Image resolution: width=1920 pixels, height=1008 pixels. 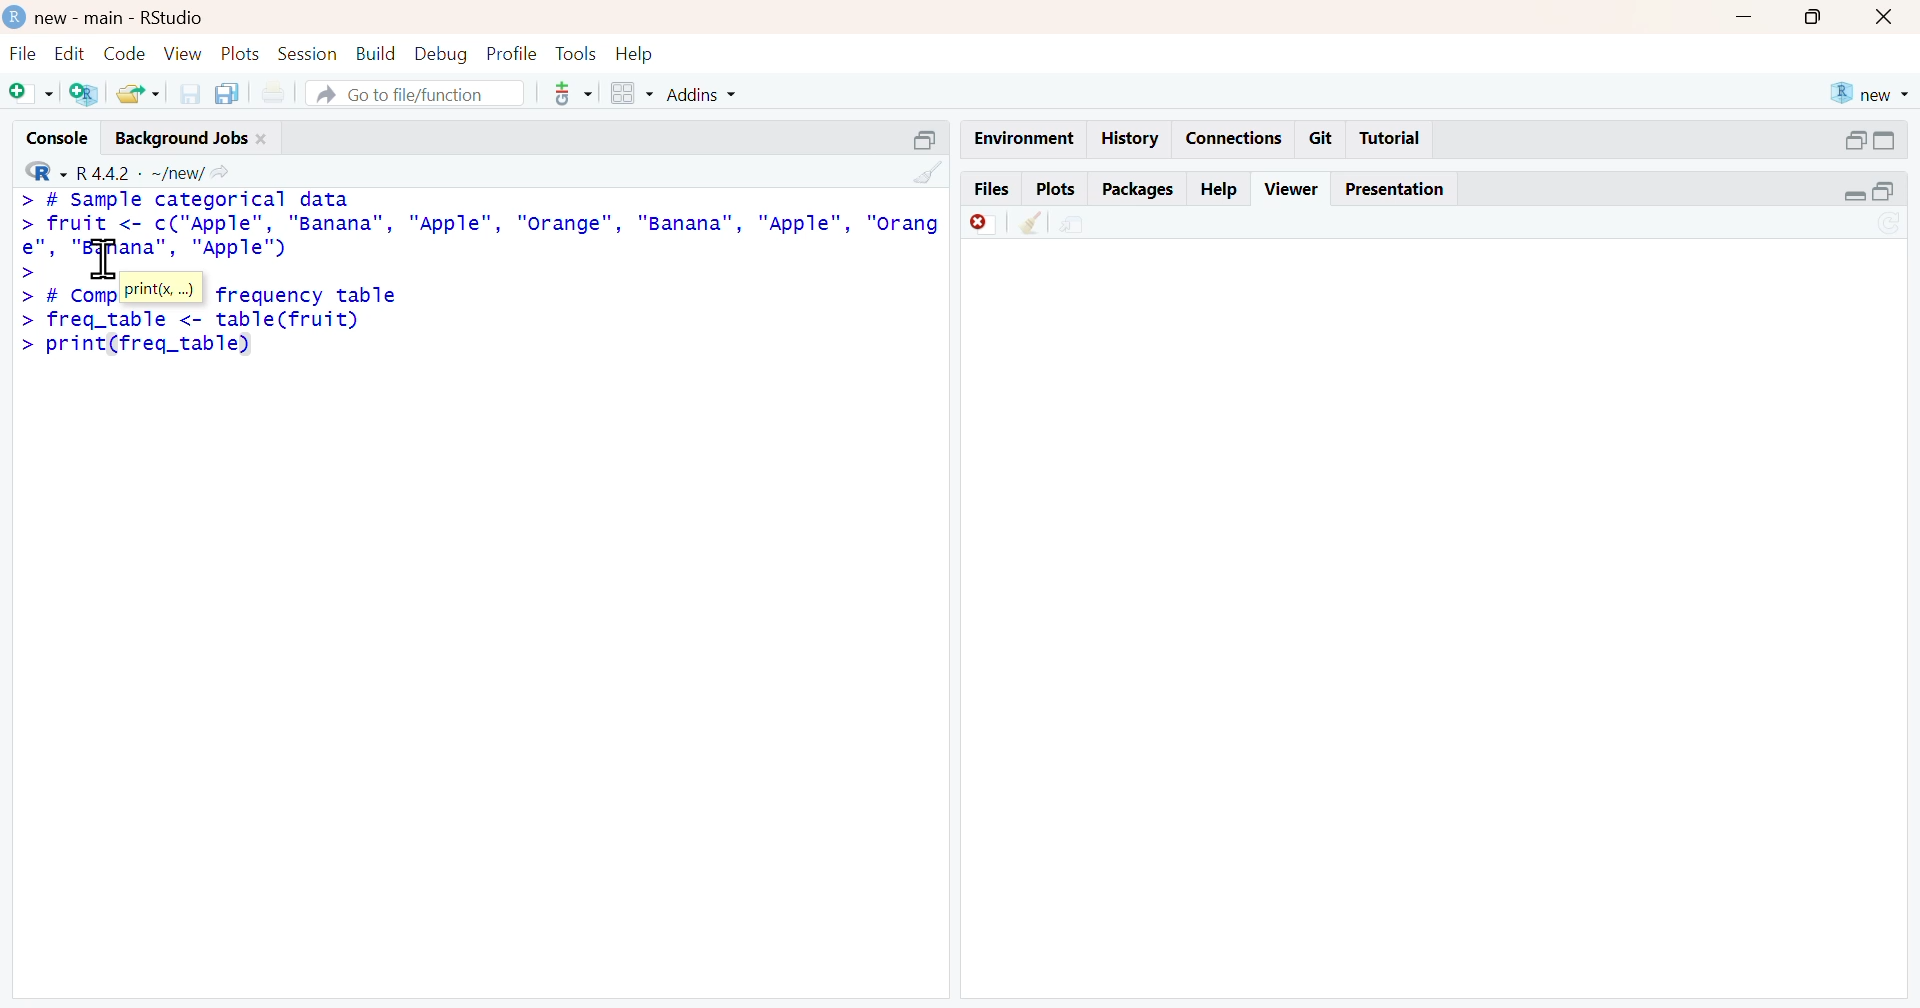 I want to click on session, so click(x=308, y=53).